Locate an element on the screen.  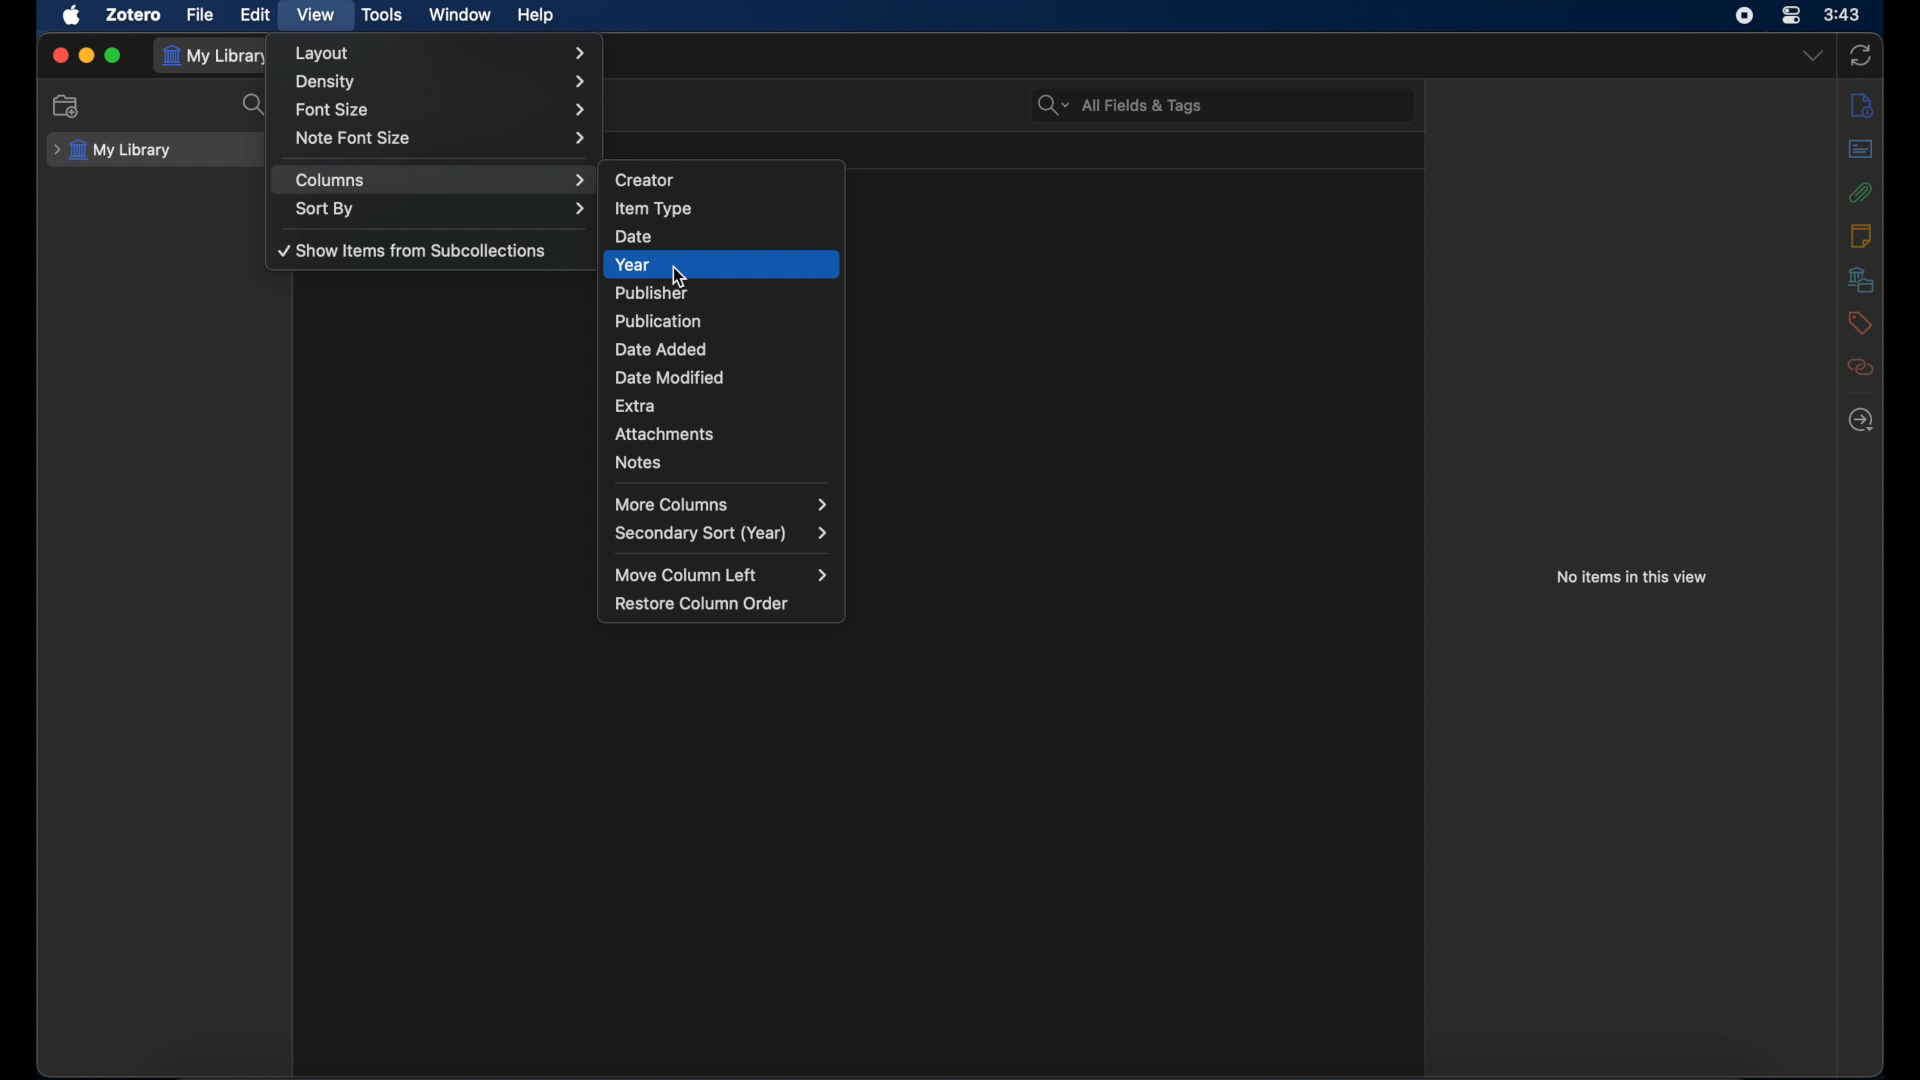
attachments is located at coordinates (721, 431).